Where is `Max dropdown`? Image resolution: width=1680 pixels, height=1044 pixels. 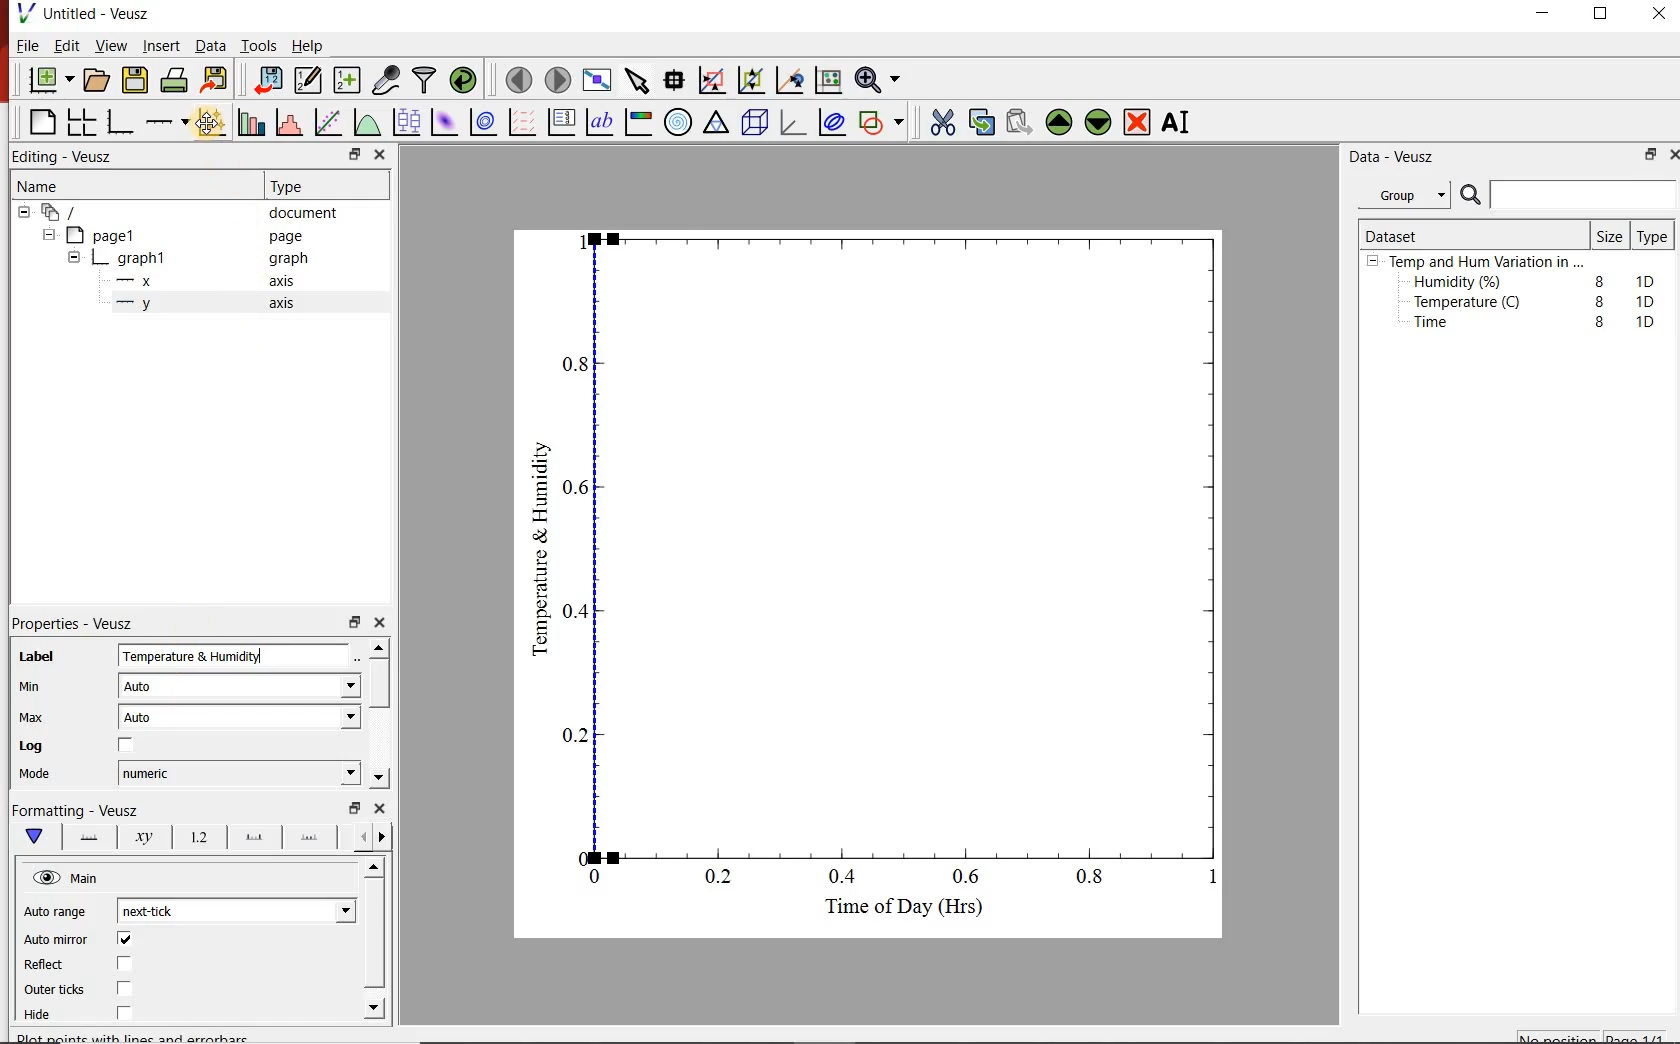
Max dropdown is located at coordinates (329, 720).